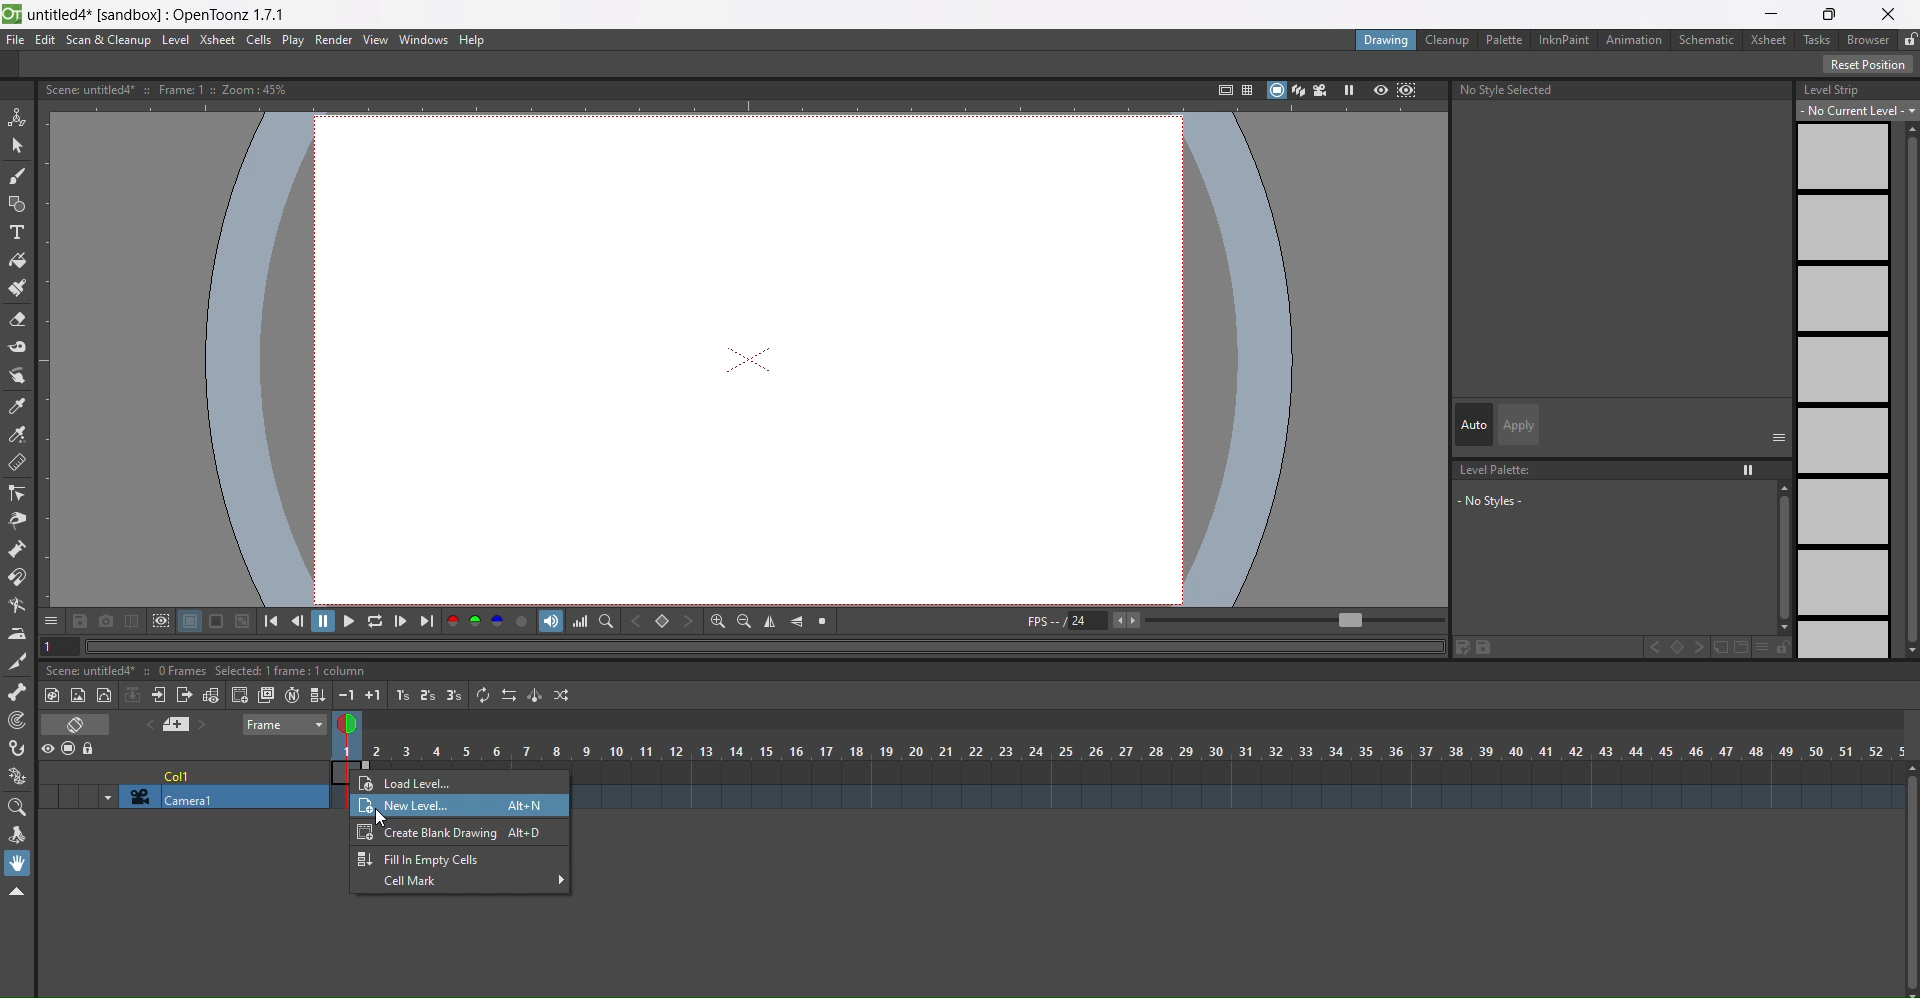 This screenshot has height=998, width=1920. What do you see at coordinates (551, 621) in the screenshot?
I see `soundtrack` at bounding box center [551, 621].